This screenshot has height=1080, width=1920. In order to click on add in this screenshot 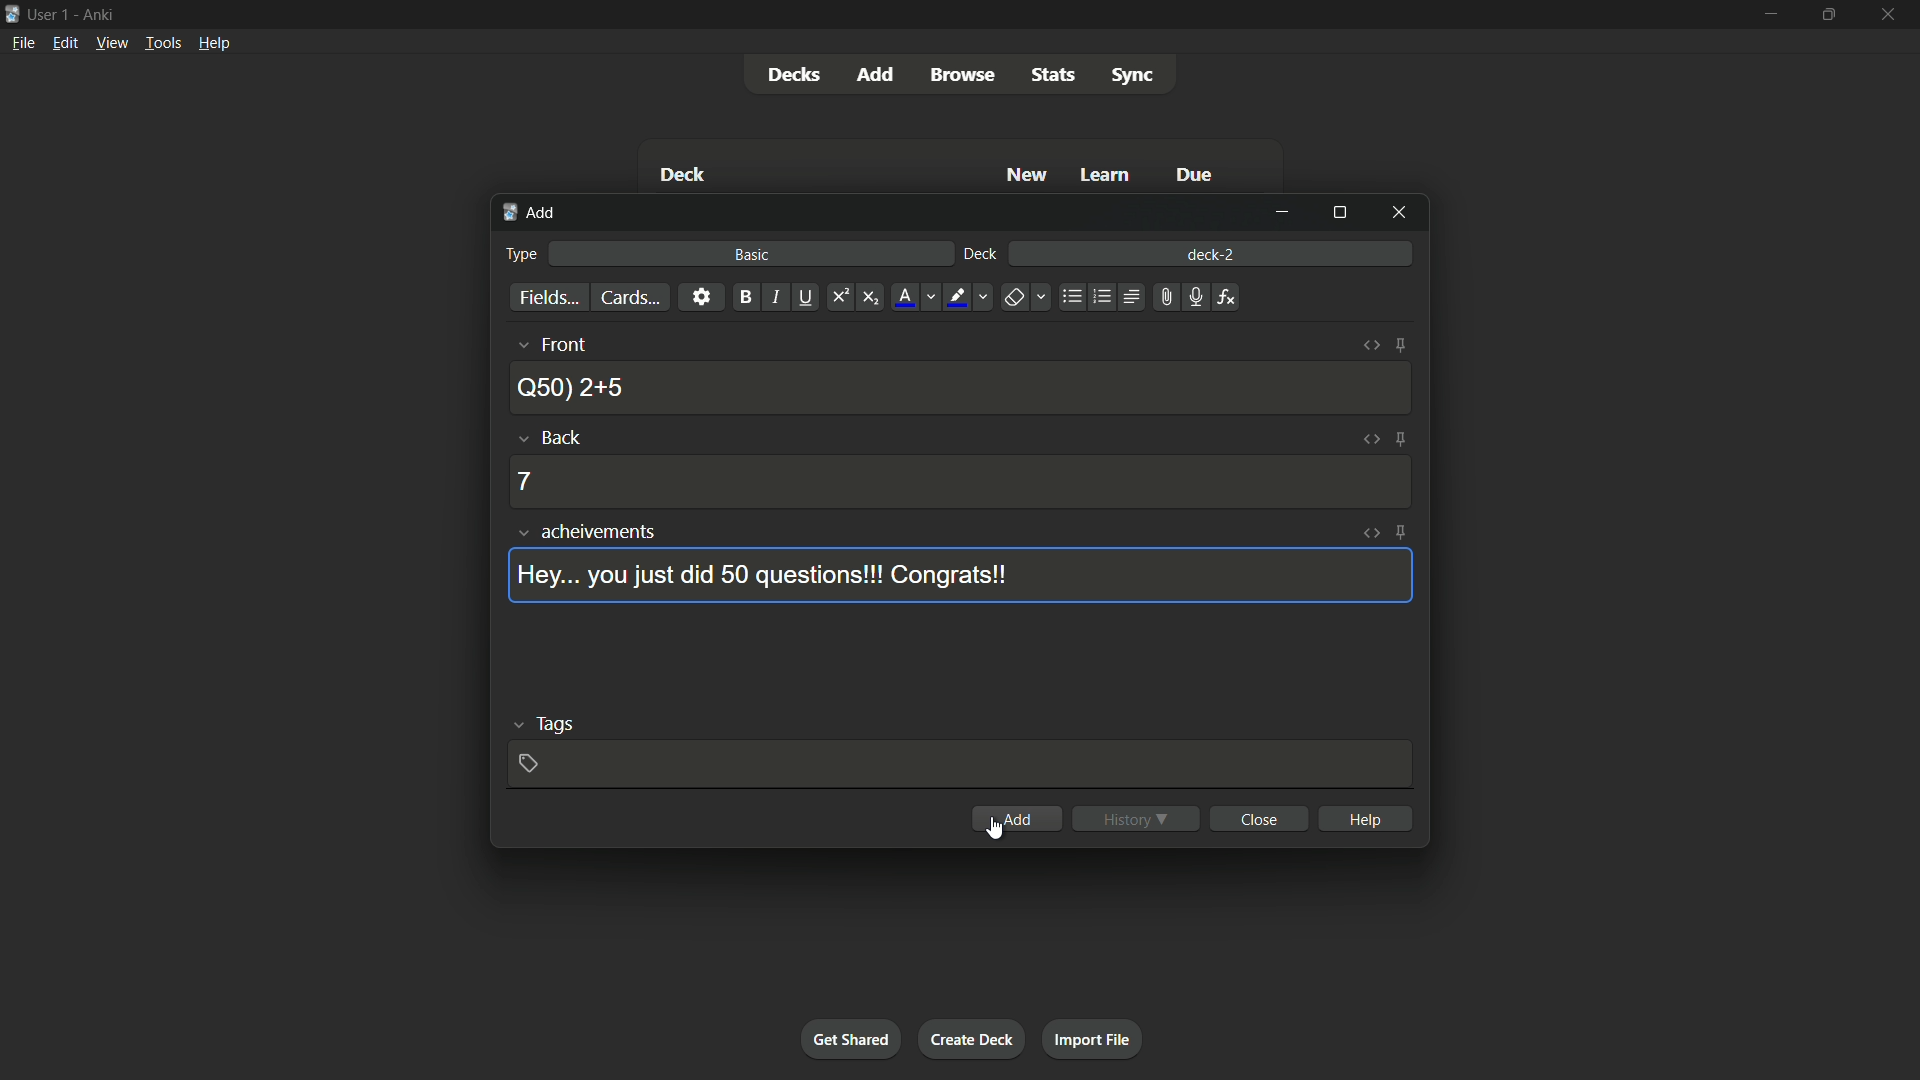, I will do `click(1017, 817)`.